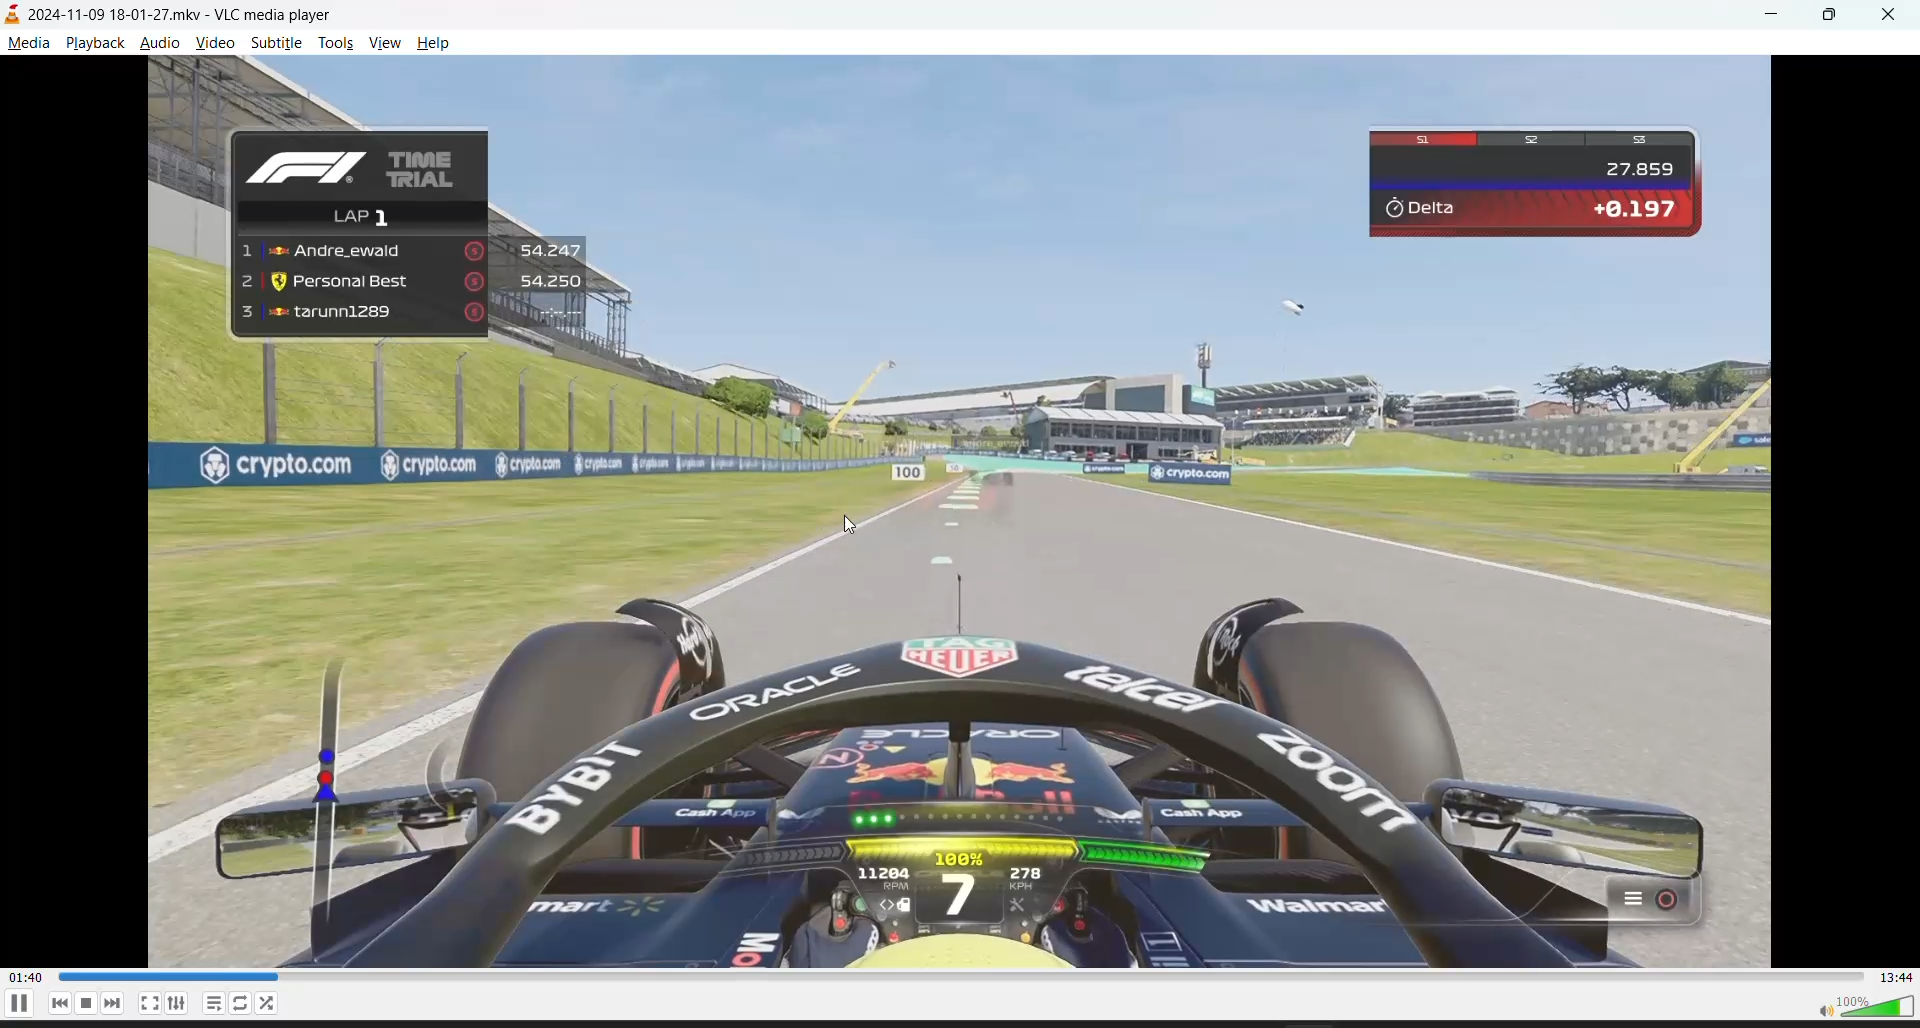  What do you see at coordinates (964, 978) in the screenshot?
I see `track slider` at bounding box center [964, 978].